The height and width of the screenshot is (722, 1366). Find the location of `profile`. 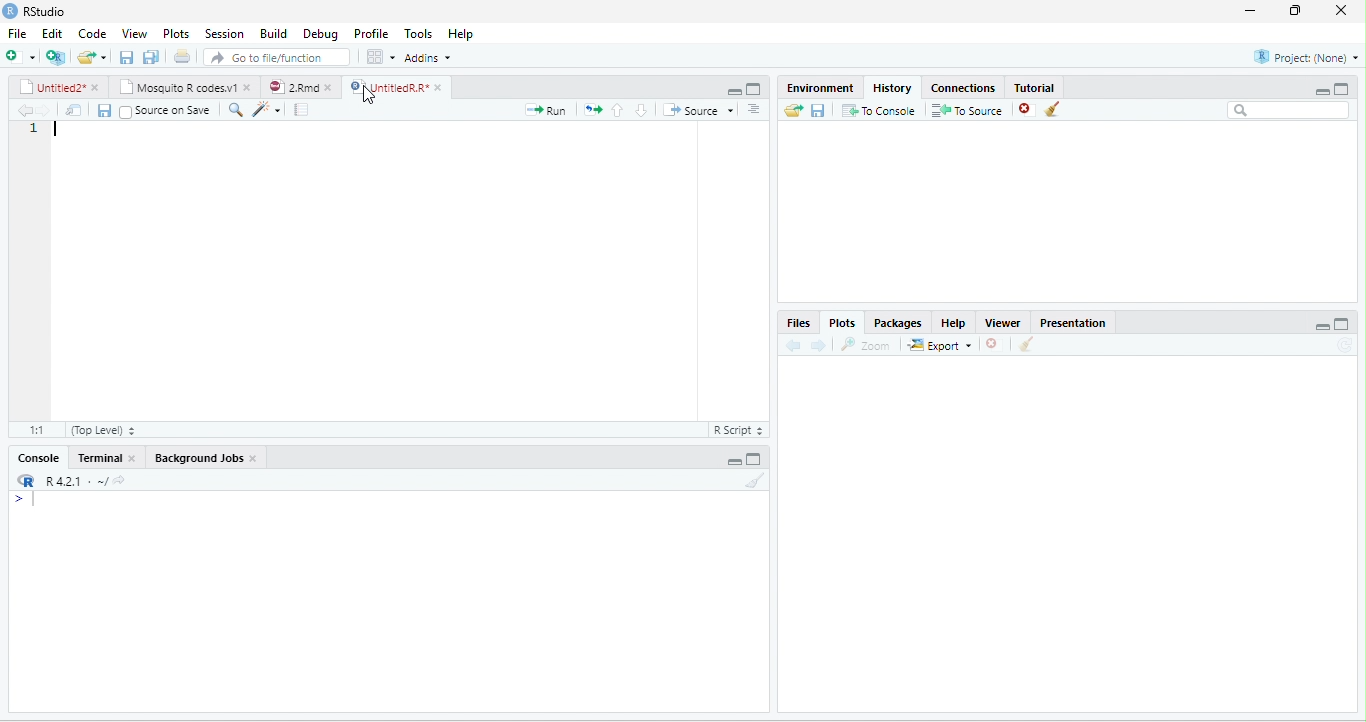

profile is located at coordinates (370, 33).